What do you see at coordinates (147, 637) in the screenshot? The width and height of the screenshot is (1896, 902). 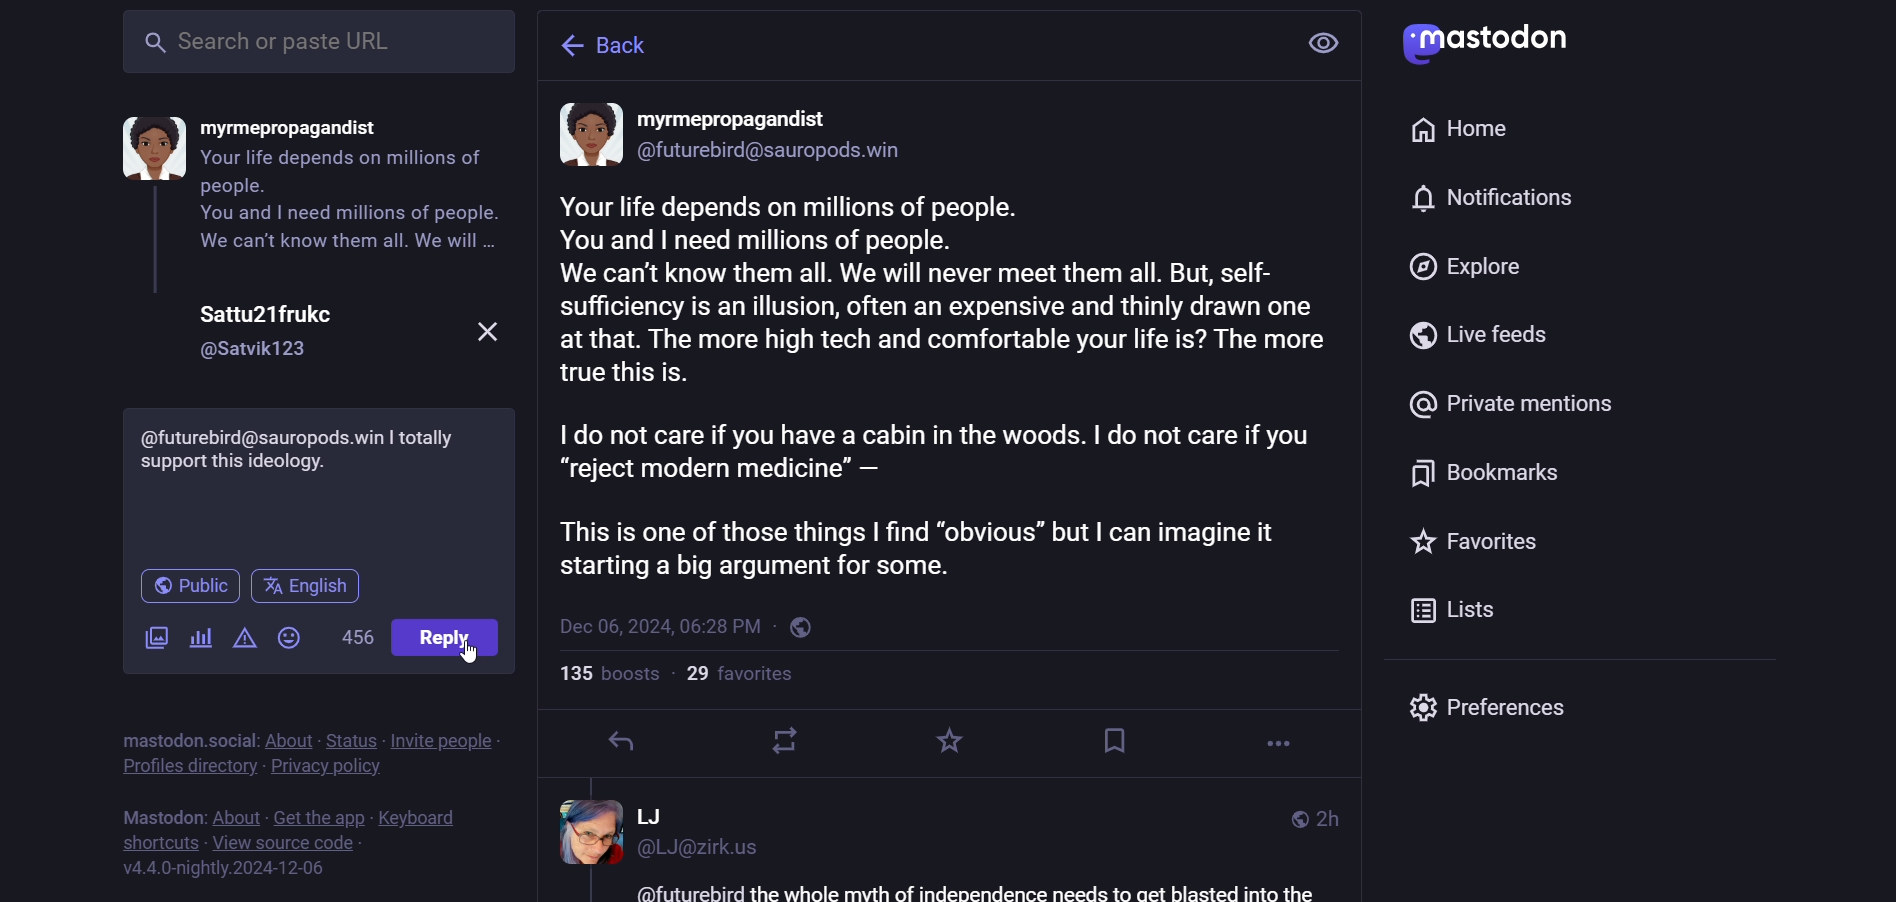 I see `images/videos` at bounding box center [147, 637].